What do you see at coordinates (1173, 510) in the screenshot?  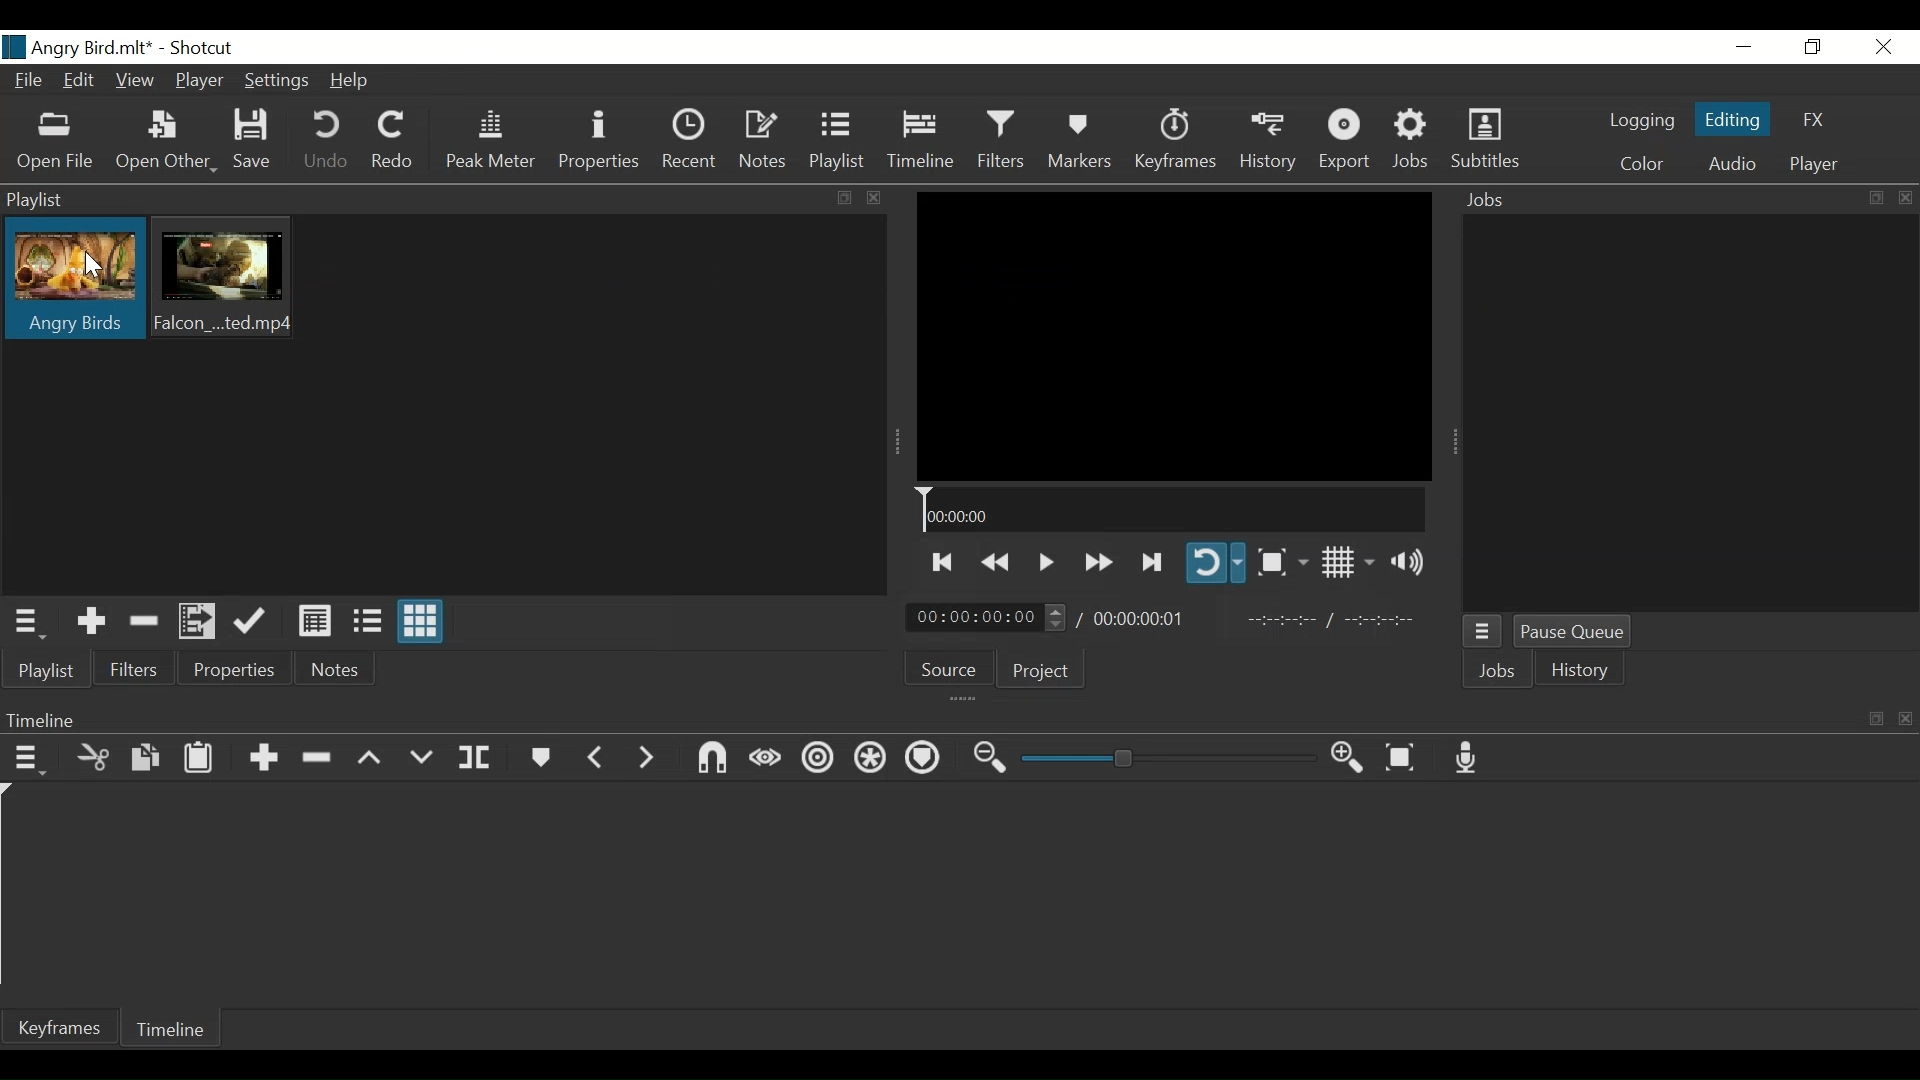 I see `Timeline` at bounding box center [1173, 510].